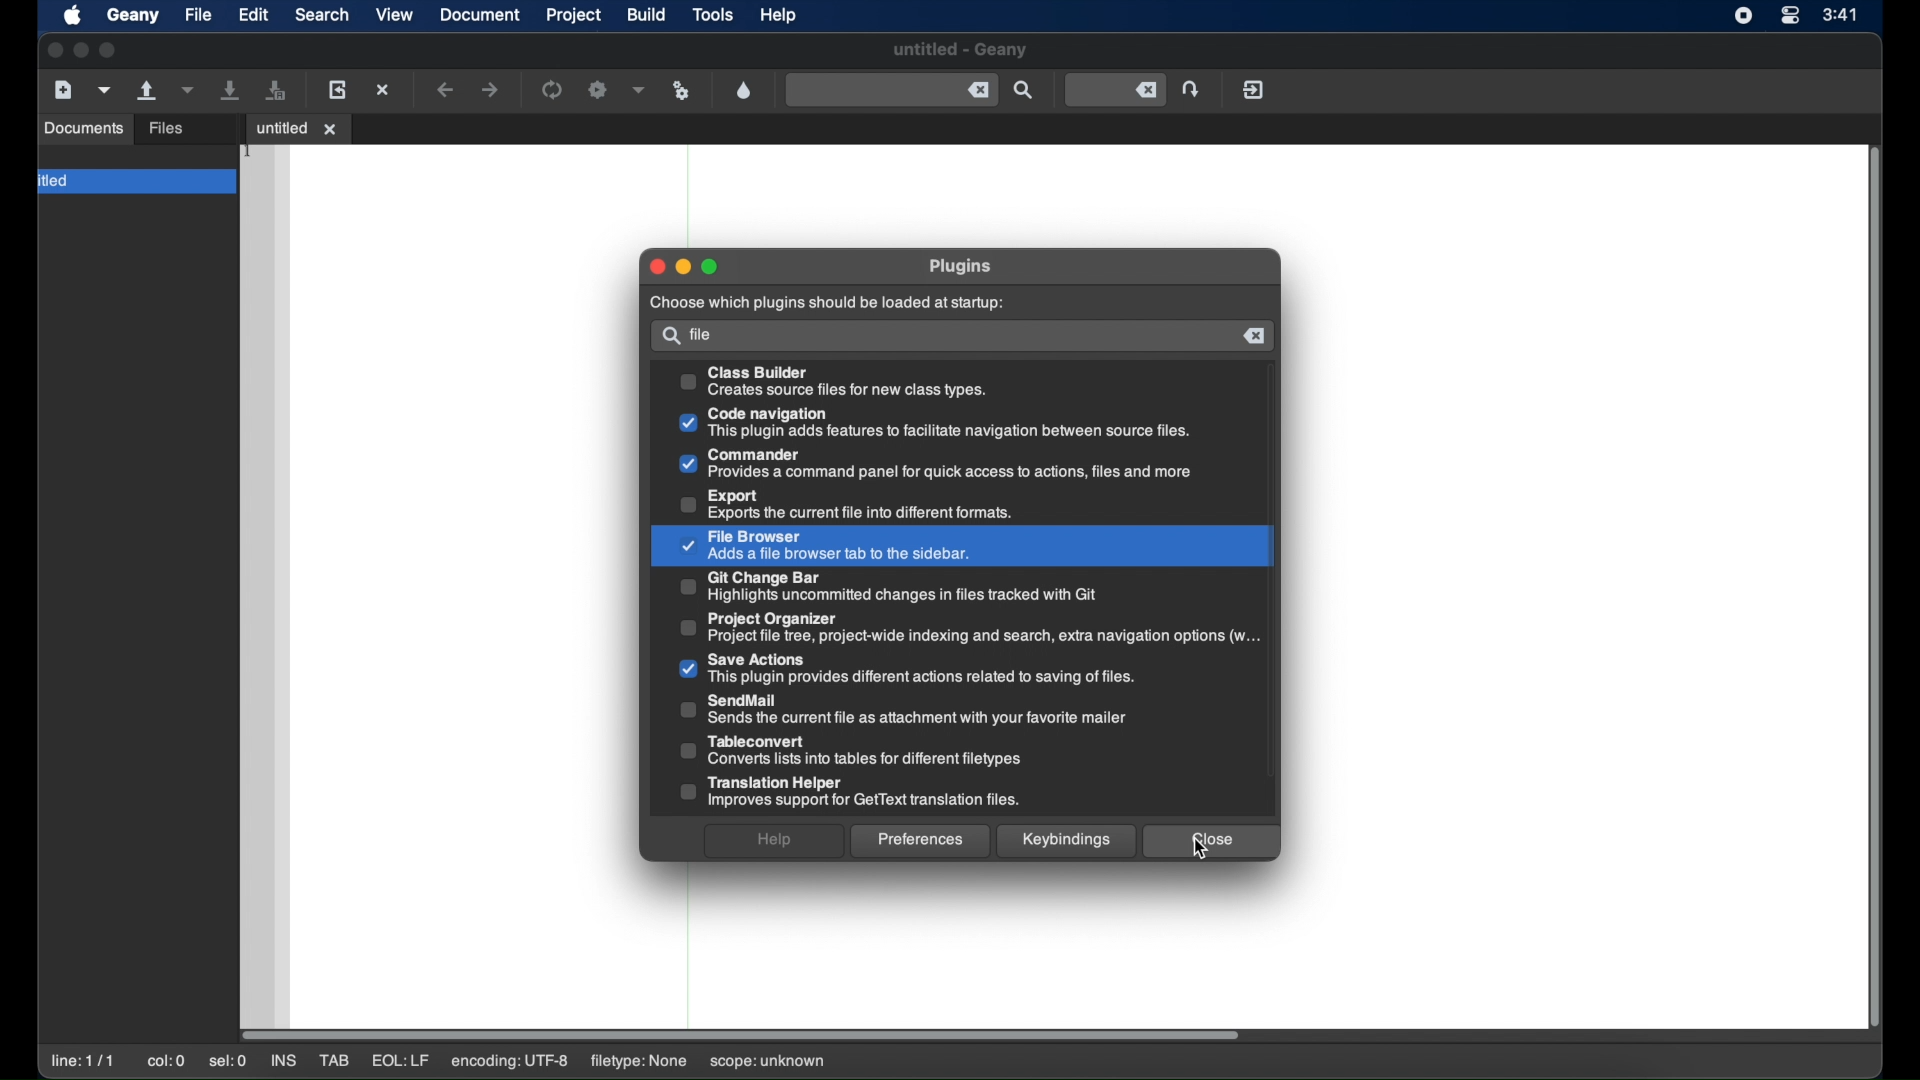 Image resolution: width=1920 pixels, height=1080 pixels. Describe the element at coordinates (1066, 841) in the screenshot. I see `` at that location.